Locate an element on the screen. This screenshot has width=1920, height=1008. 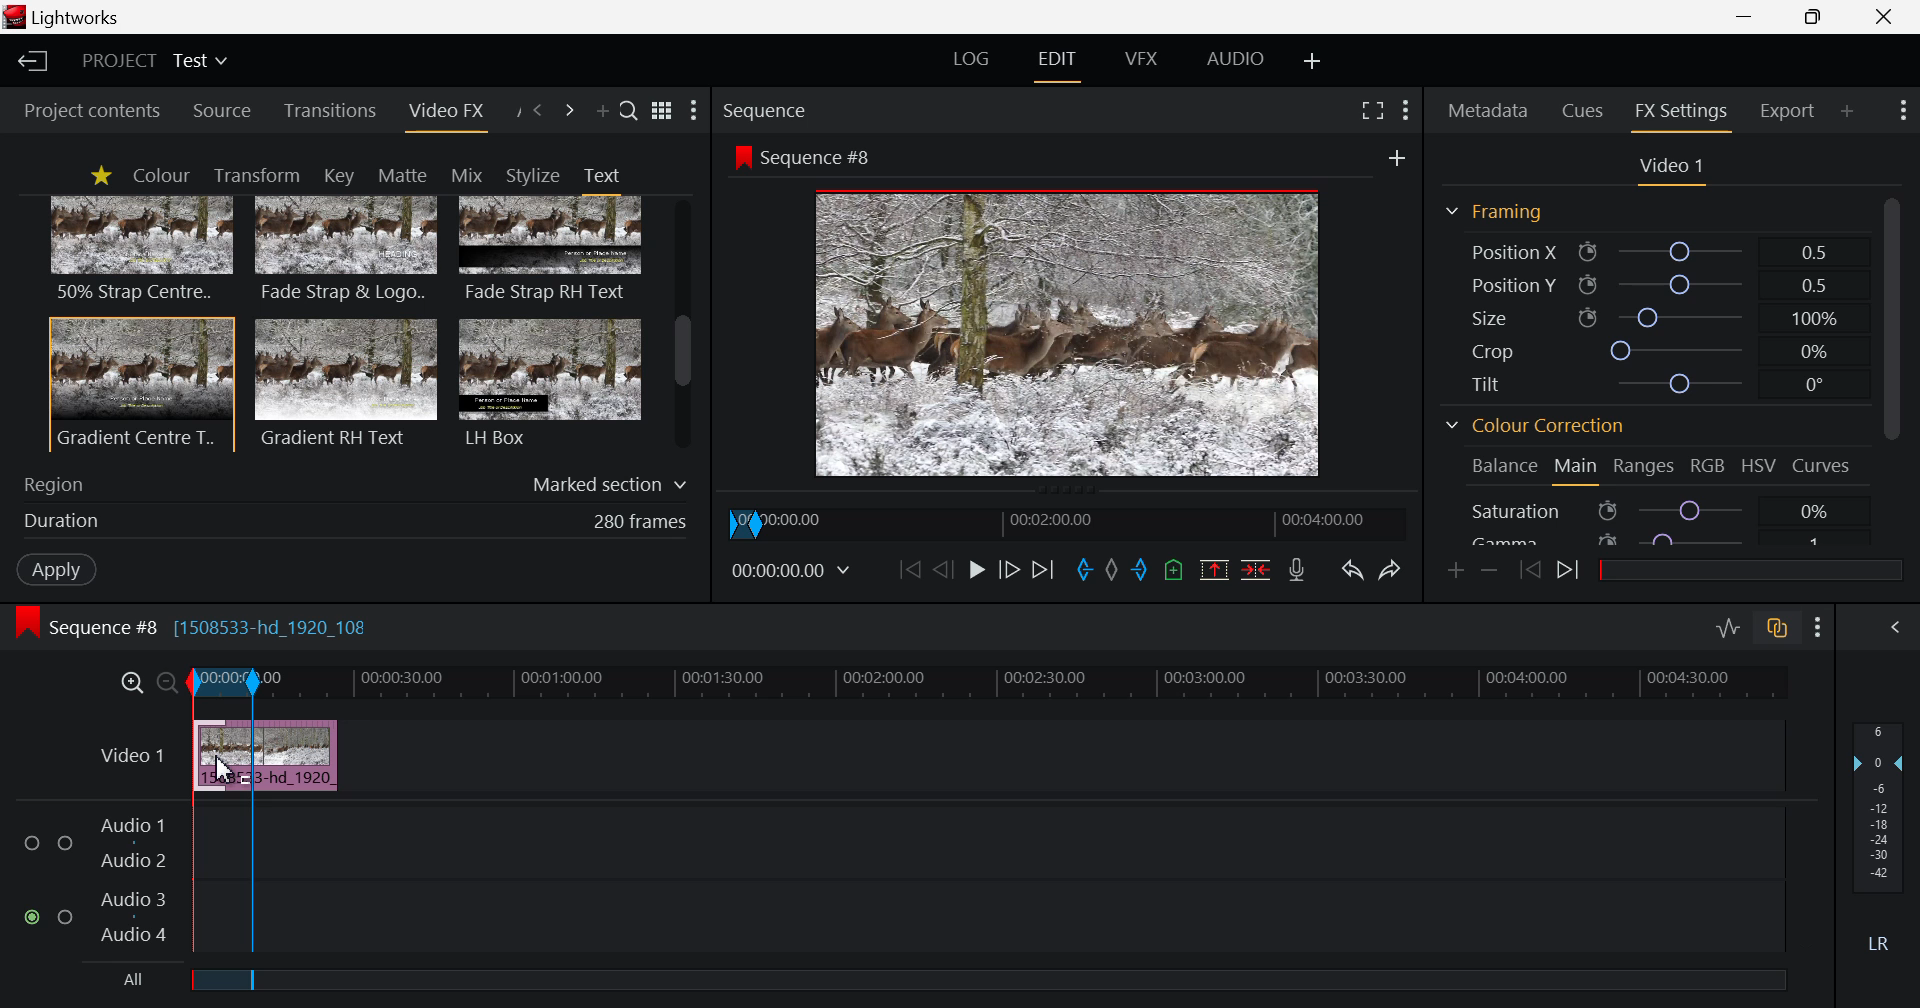
Sequence #8 [1508533-hd_1920_108 is located at coordinates (206, 626).